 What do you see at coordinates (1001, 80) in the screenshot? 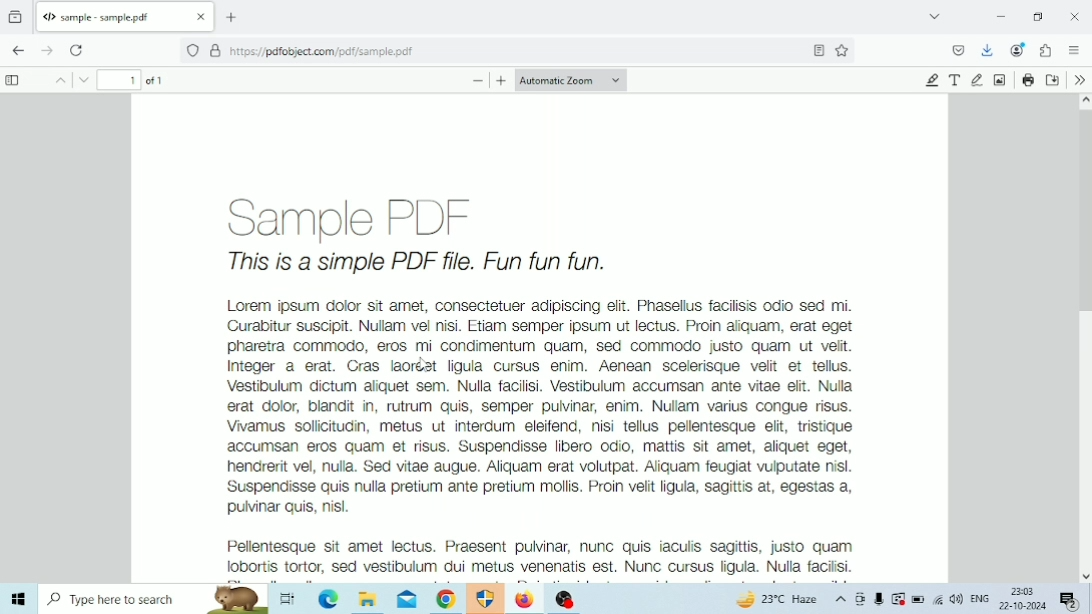
I see `Add or Edit Images` at bounding box center [1001, 80].